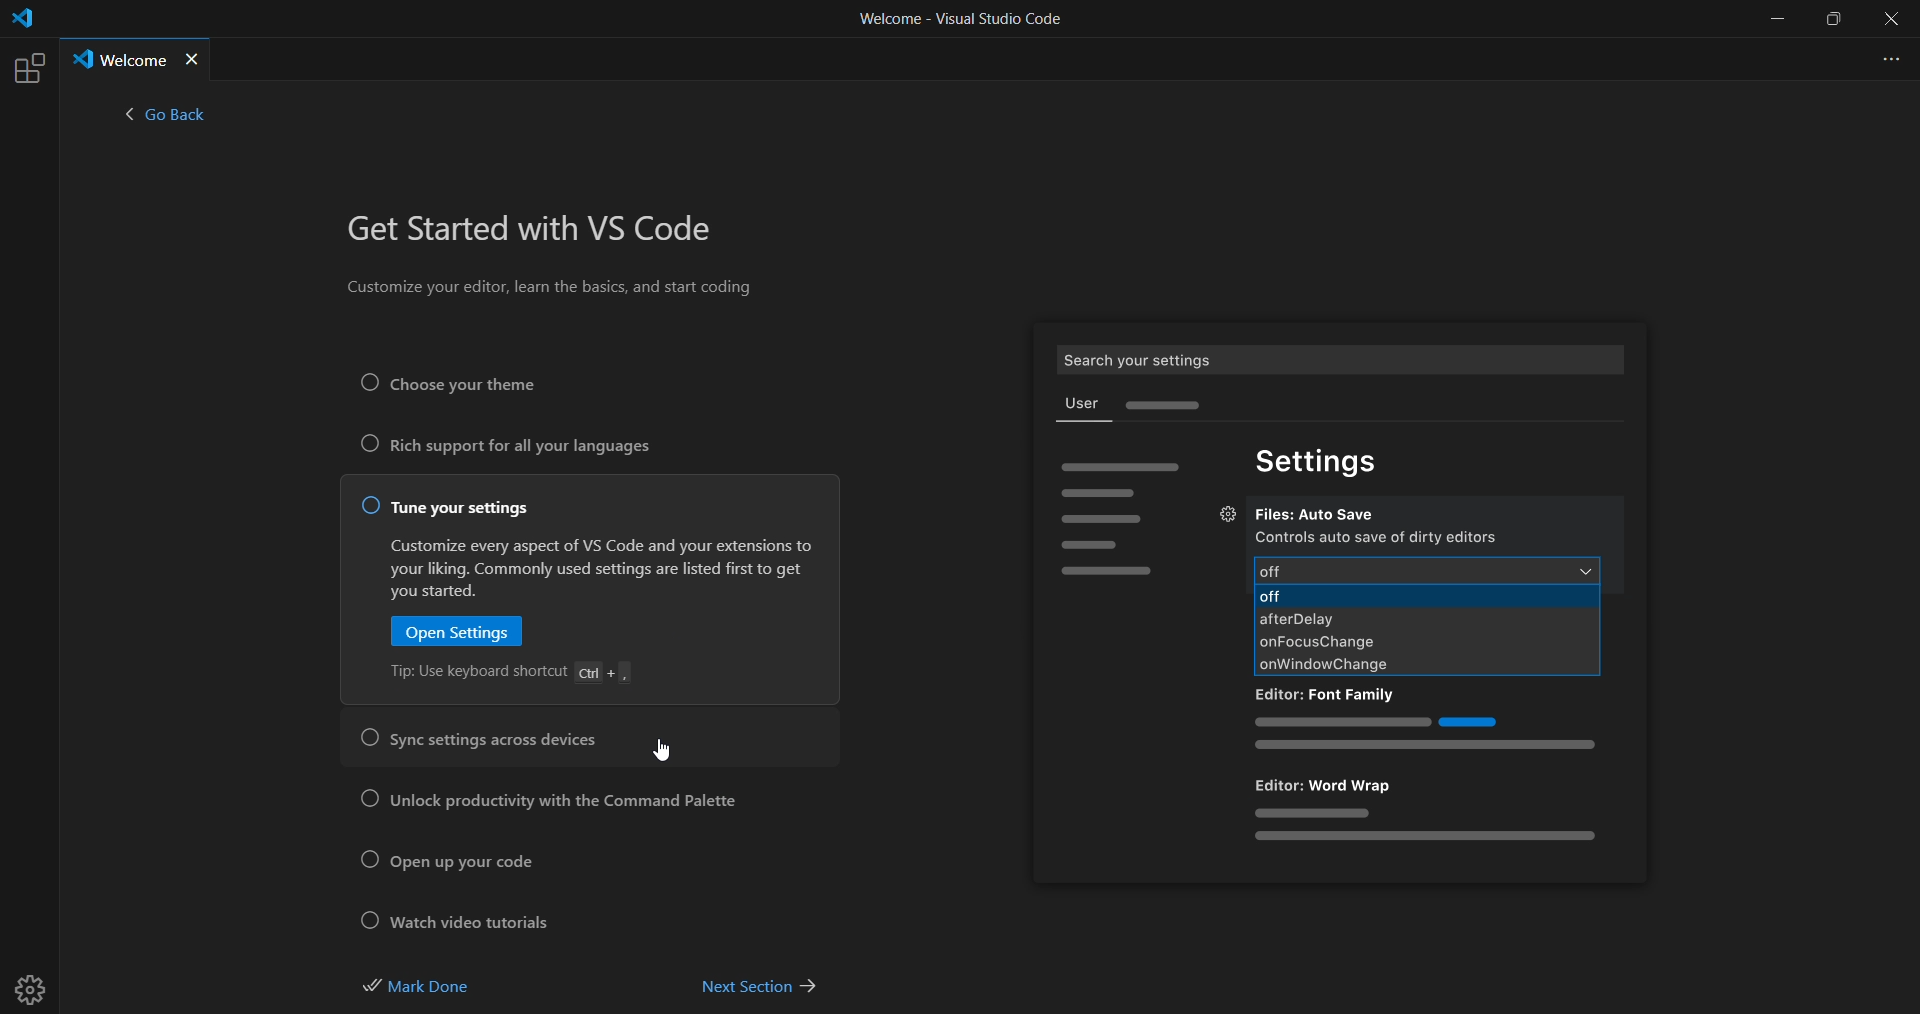 This screenshot has height=1014, width=1920. What do you see at coordinates (27, 68) in the screenshot?
I see `extensions` at bounding box center [27, 68].